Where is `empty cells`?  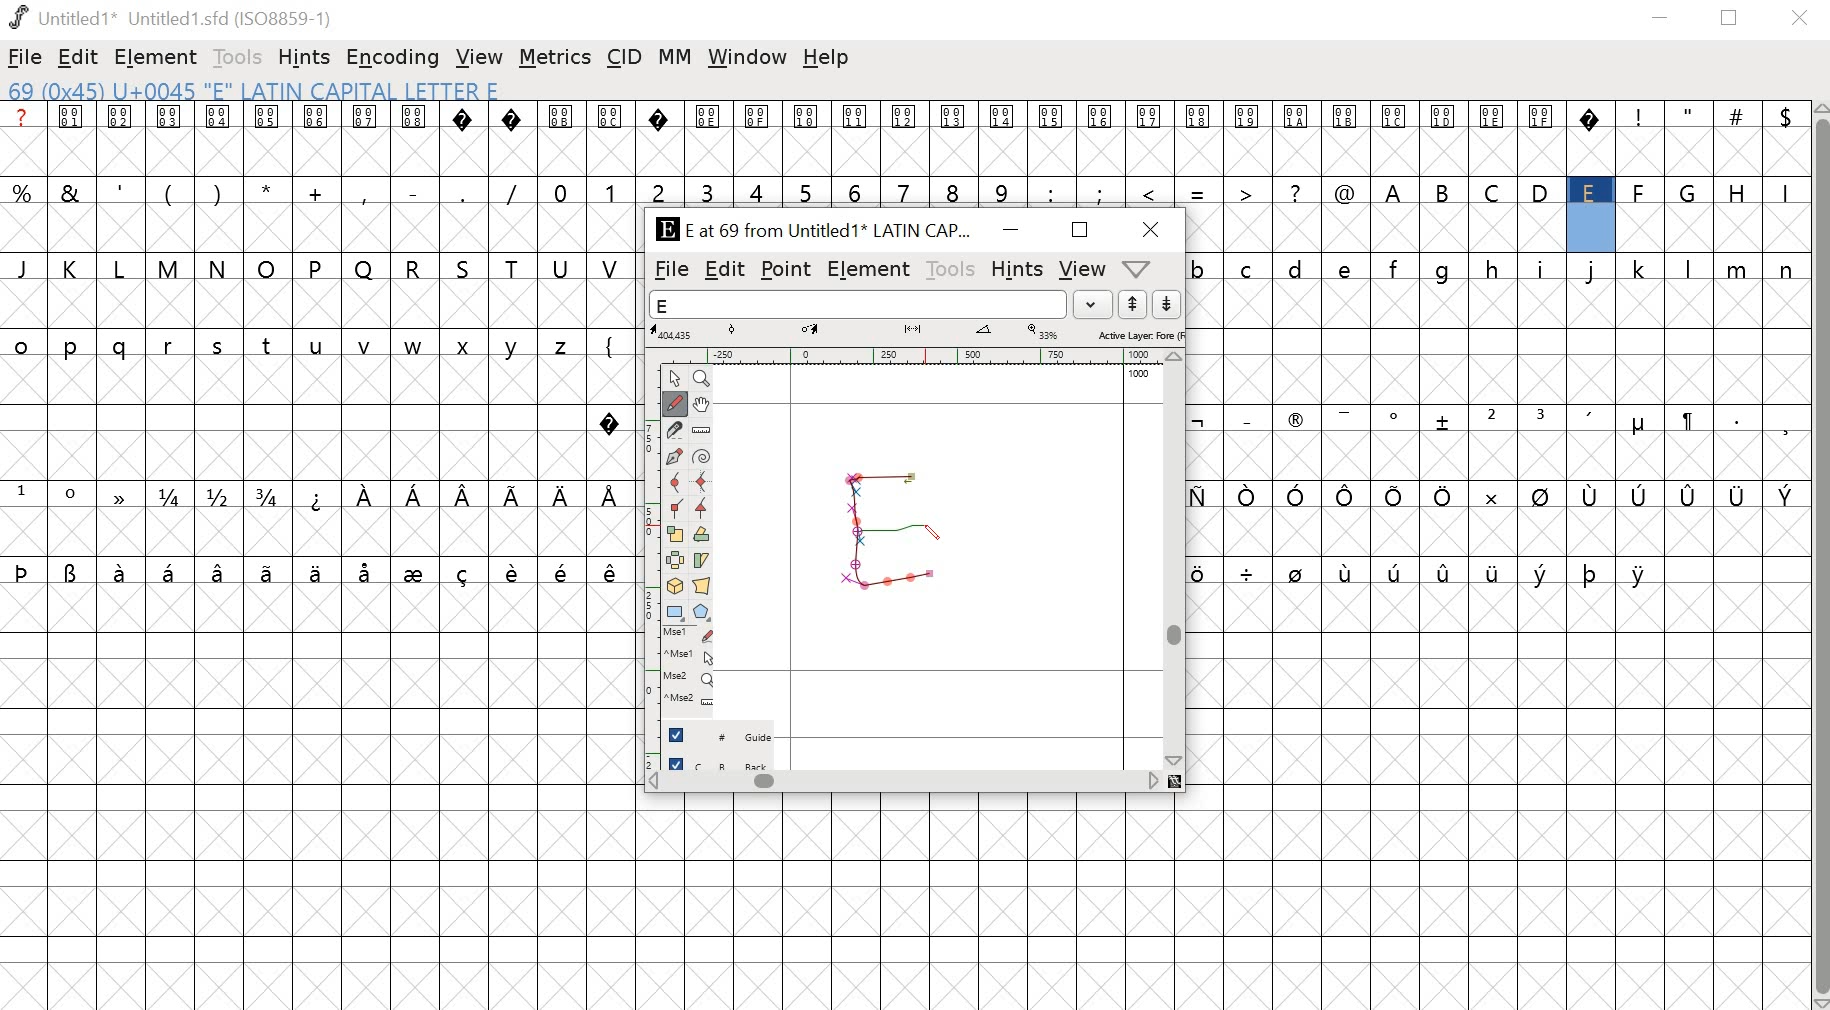 empty cells is located at coordinates (1500, 797).